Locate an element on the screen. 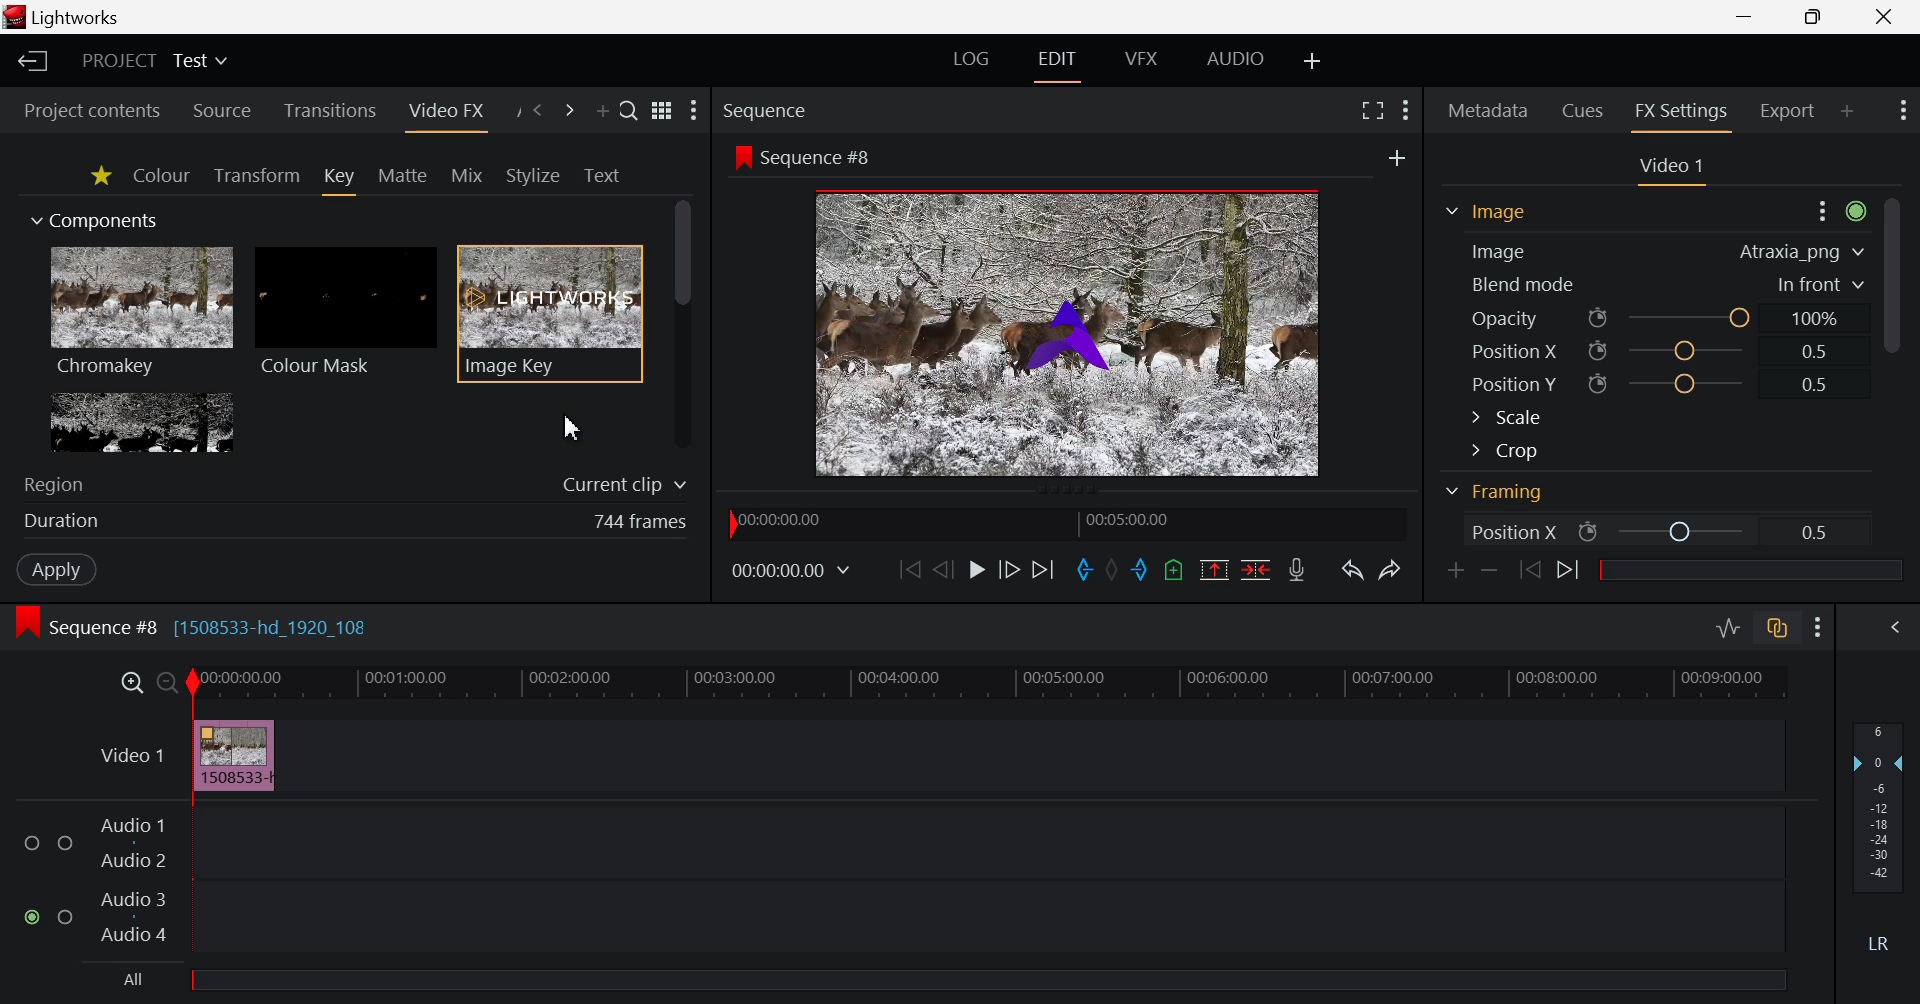 The image size is (1920, 1004). Remove all marked section is located at coordinates (1214, 571).